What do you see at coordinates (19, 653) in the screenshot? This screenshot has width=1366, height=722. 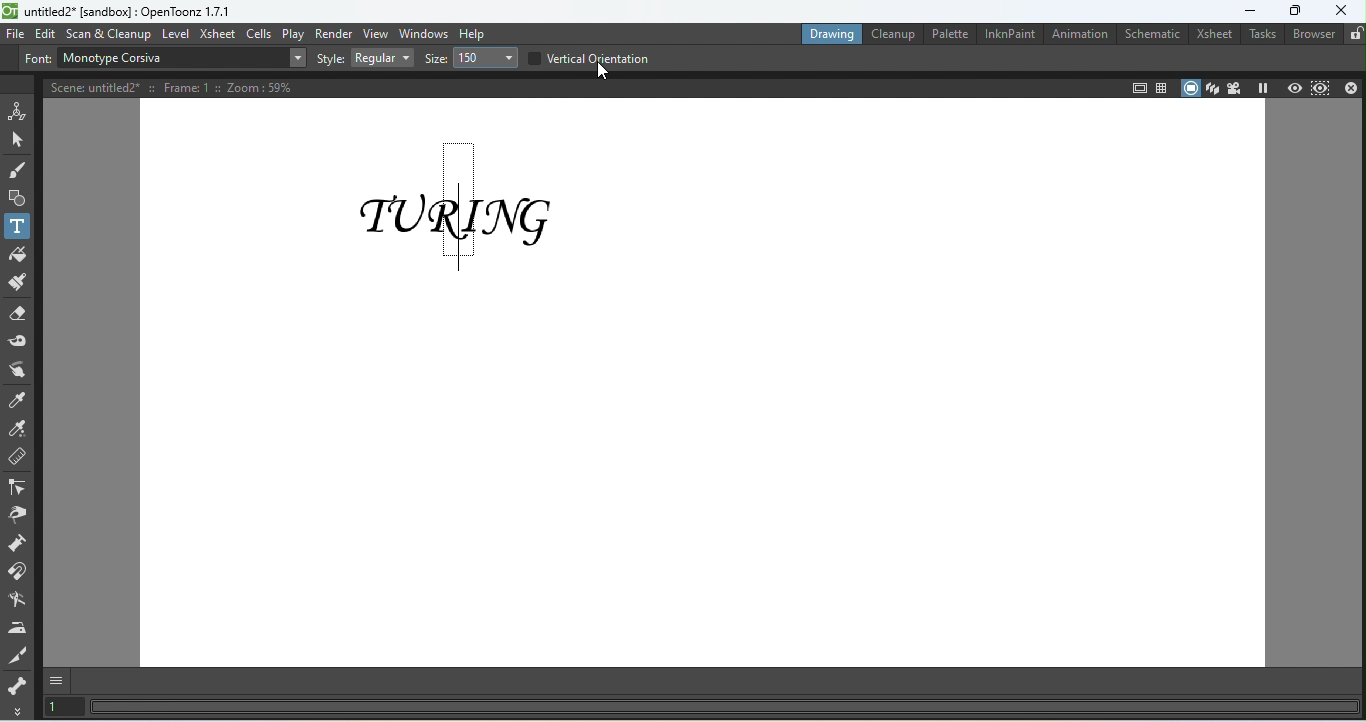 I see `cutter tool` at bounding box center [19, 653].